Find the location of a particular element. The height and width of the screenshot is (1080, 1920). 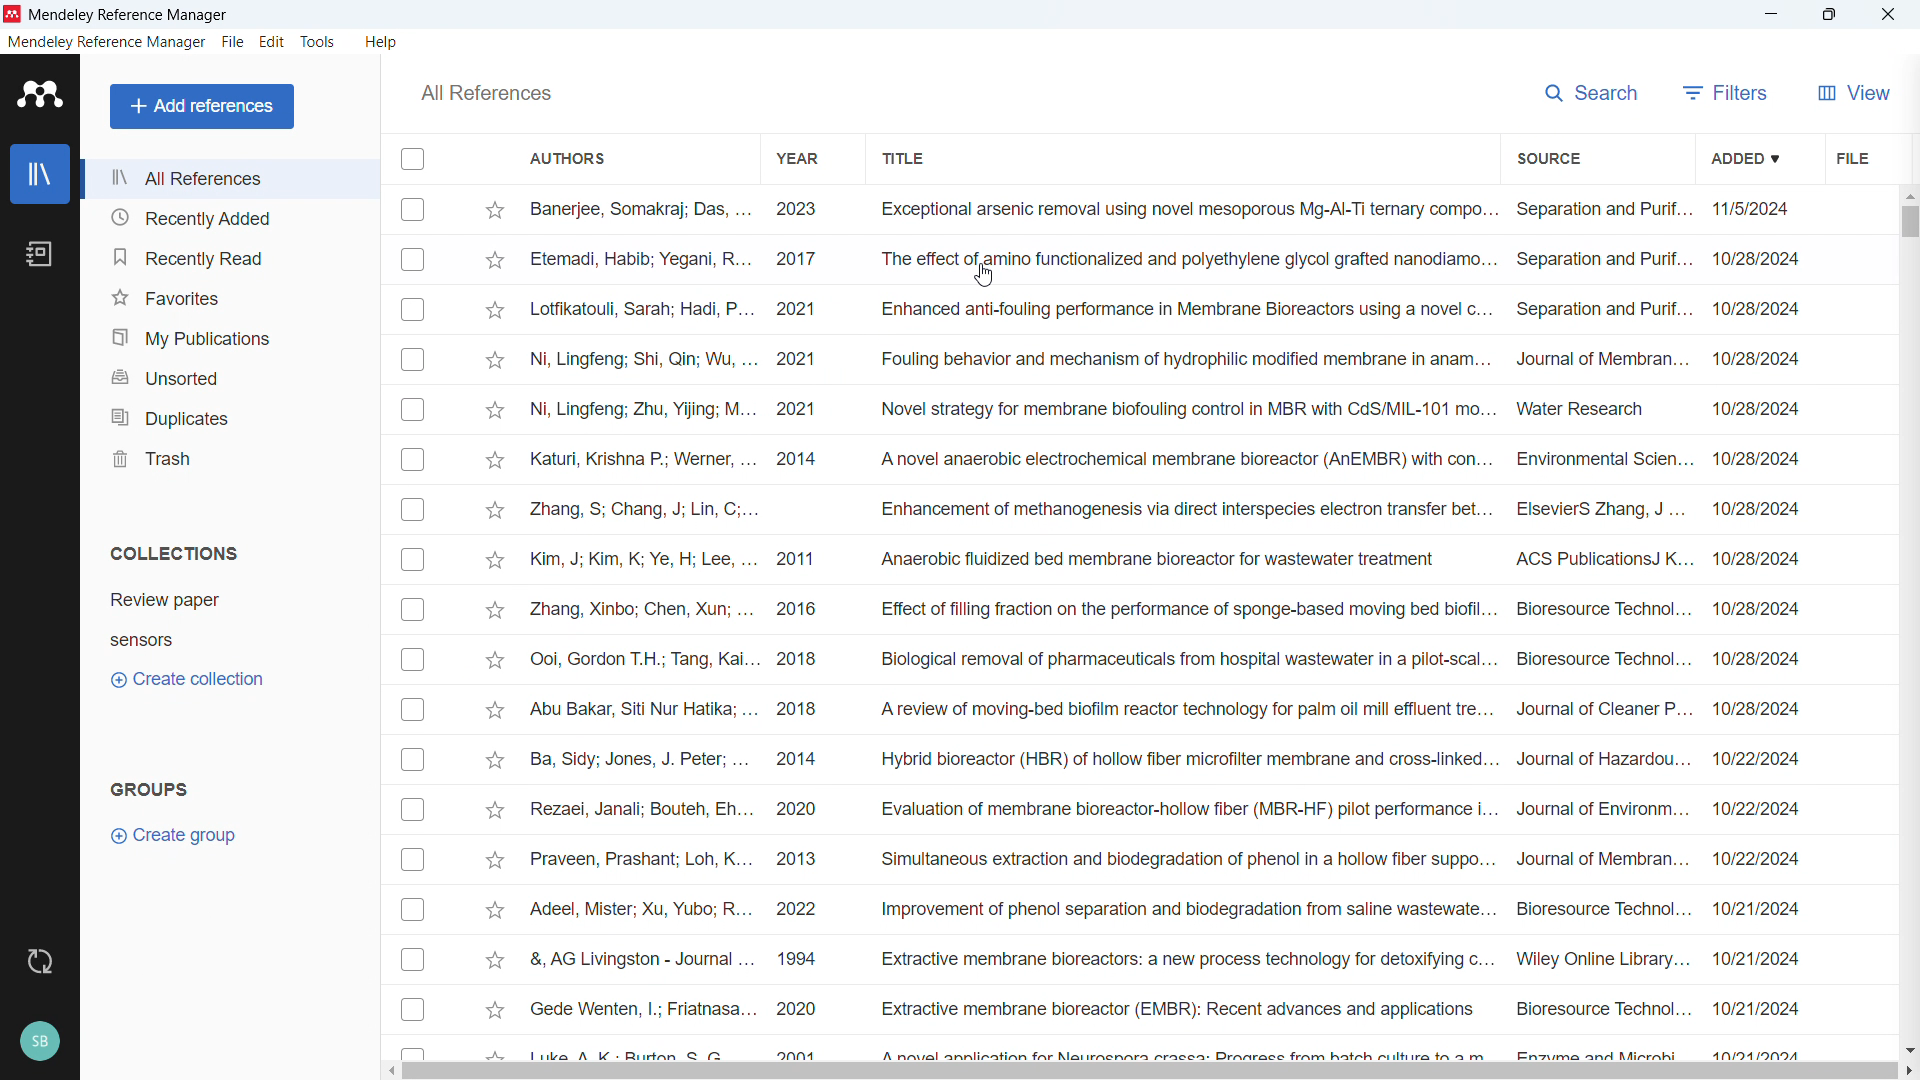

year of publication of individual entries is located at coordinates (798, 626).